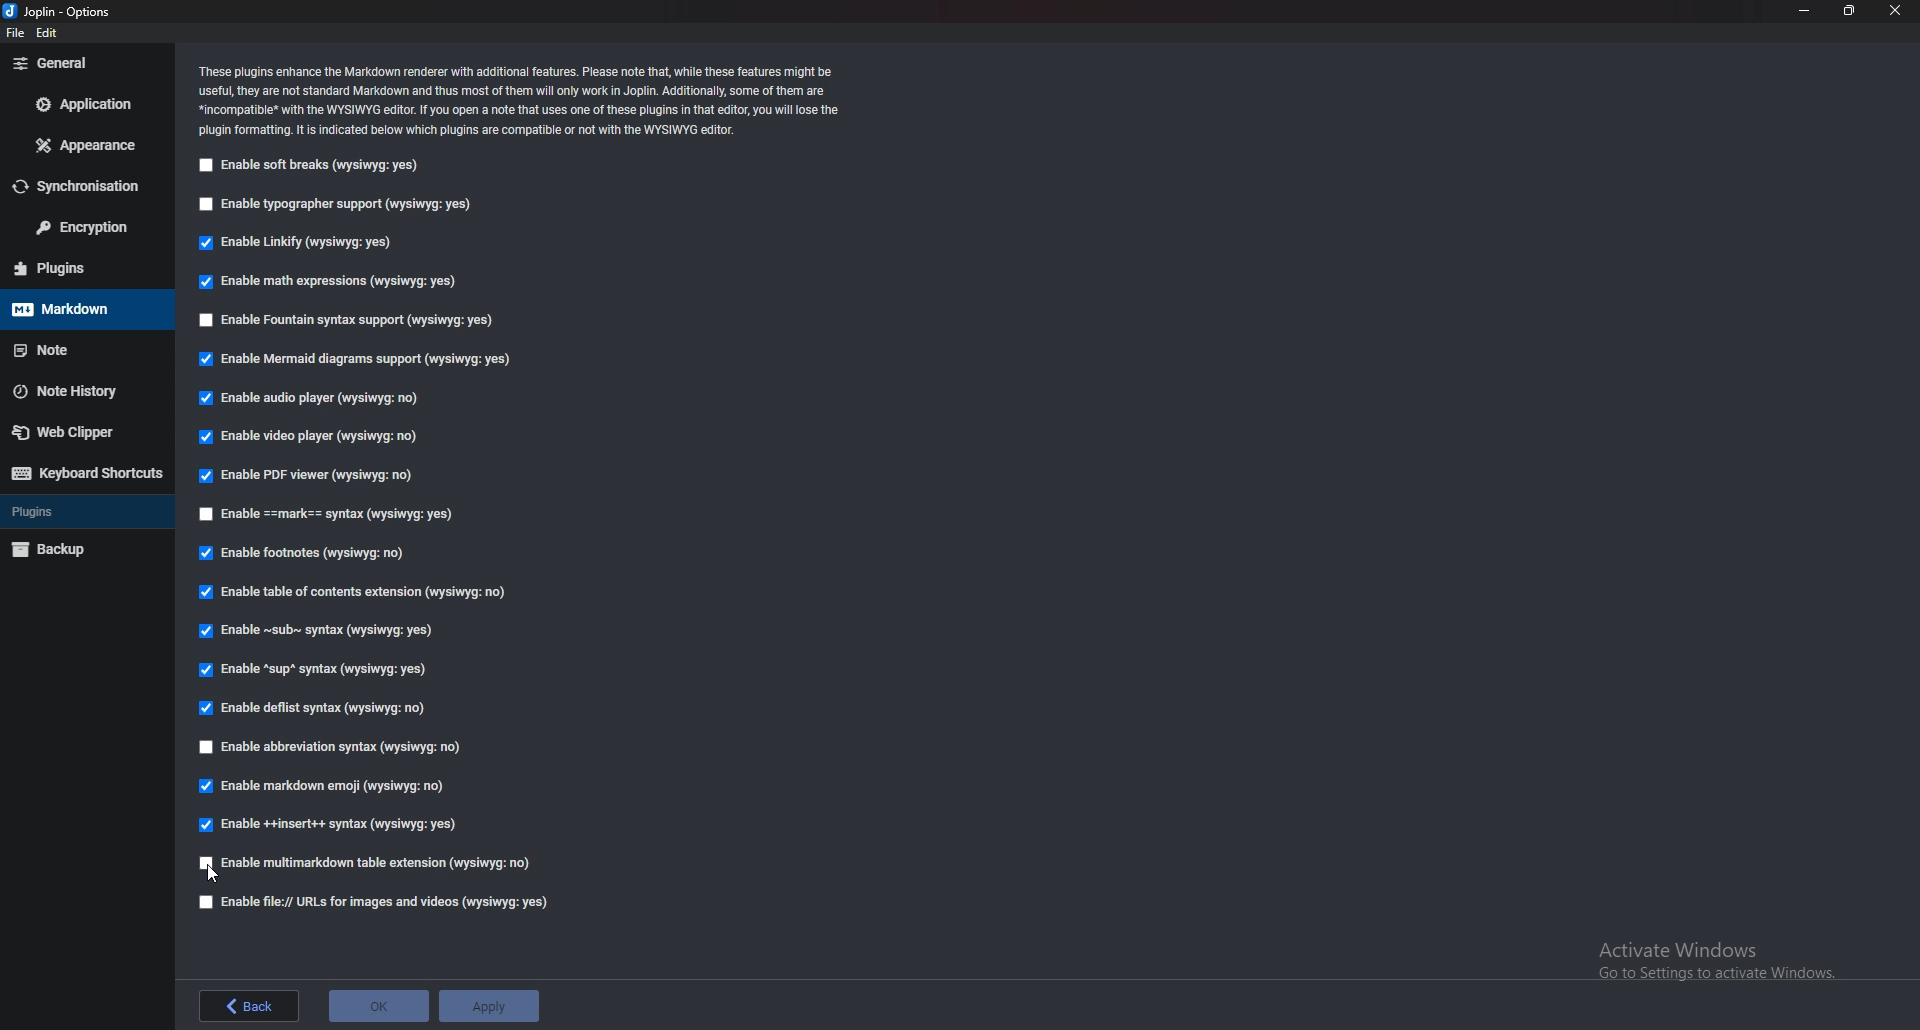 Image resolution: width=1920 pixels, height=1030 pixels. What do you see at coordinates (80, 434) in the screenshot?
I see `Web clipper` at bounding box center [80, 434].